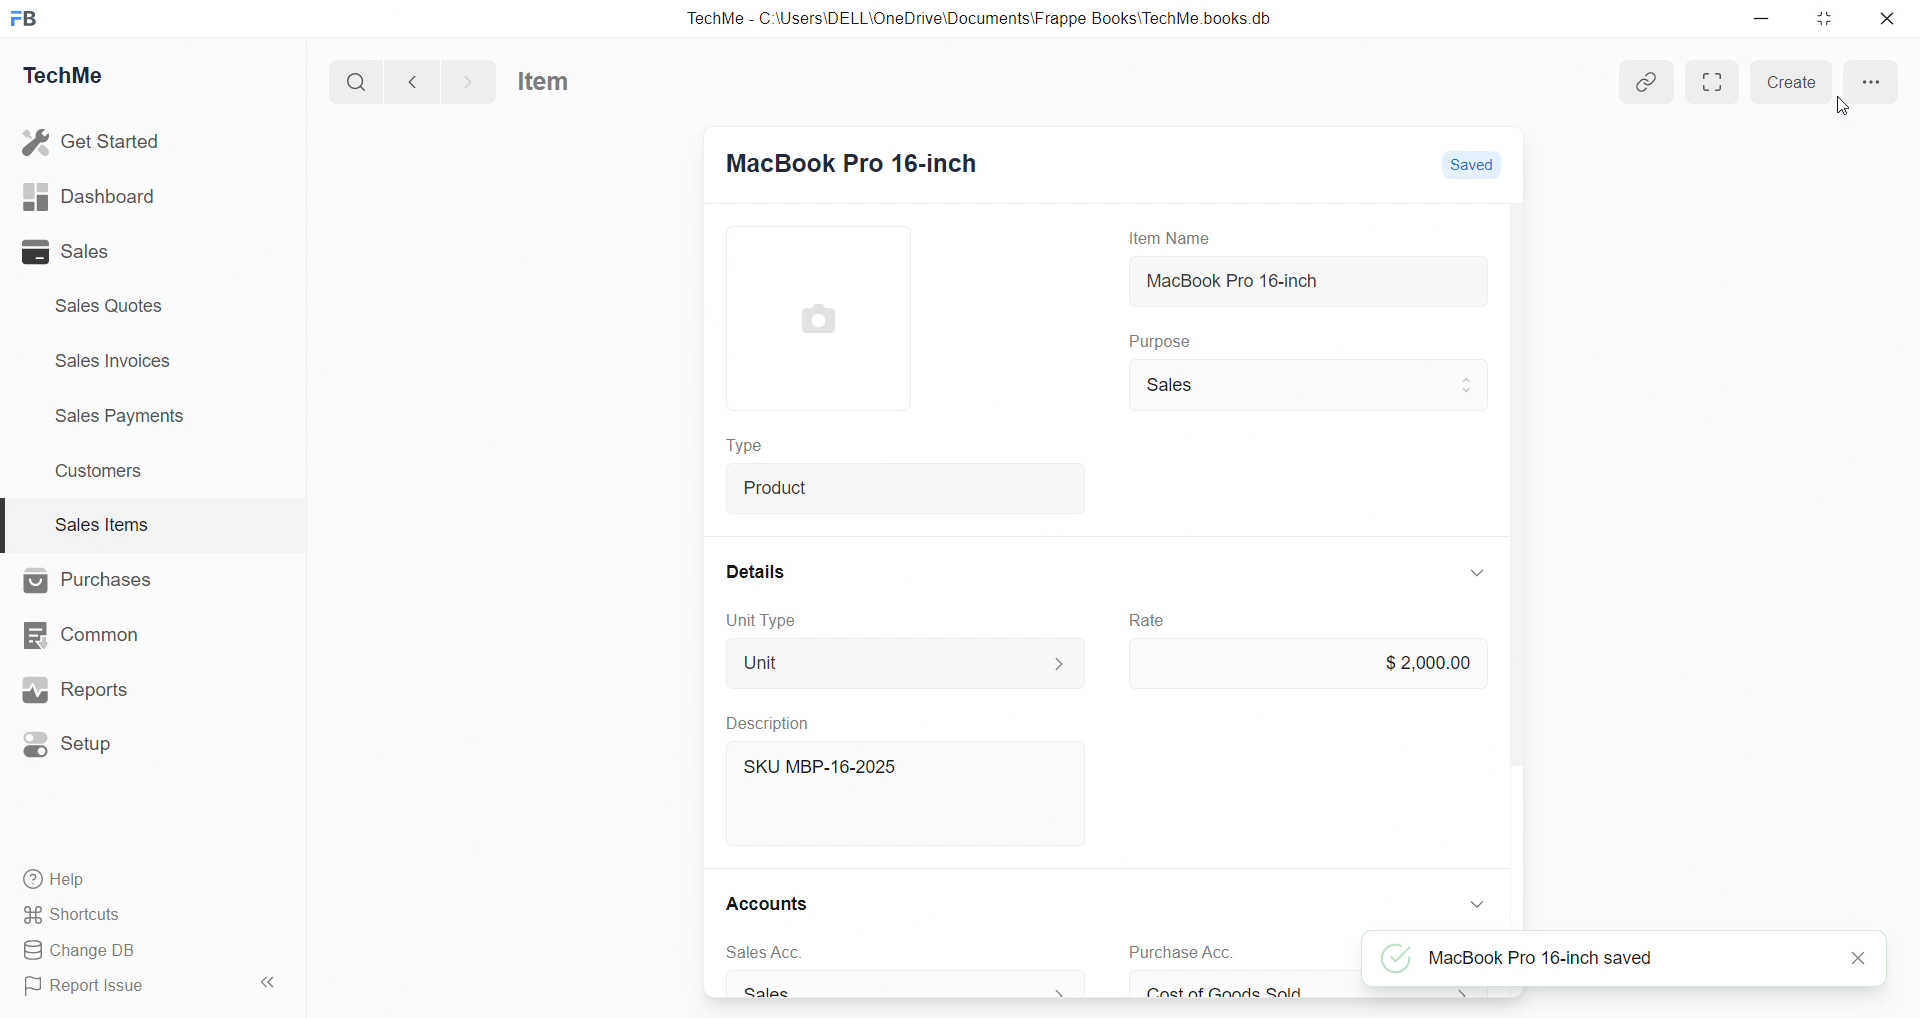 The width and height of the screenshot is (1920, 1018). I want to click on Item, so click(544, 81).